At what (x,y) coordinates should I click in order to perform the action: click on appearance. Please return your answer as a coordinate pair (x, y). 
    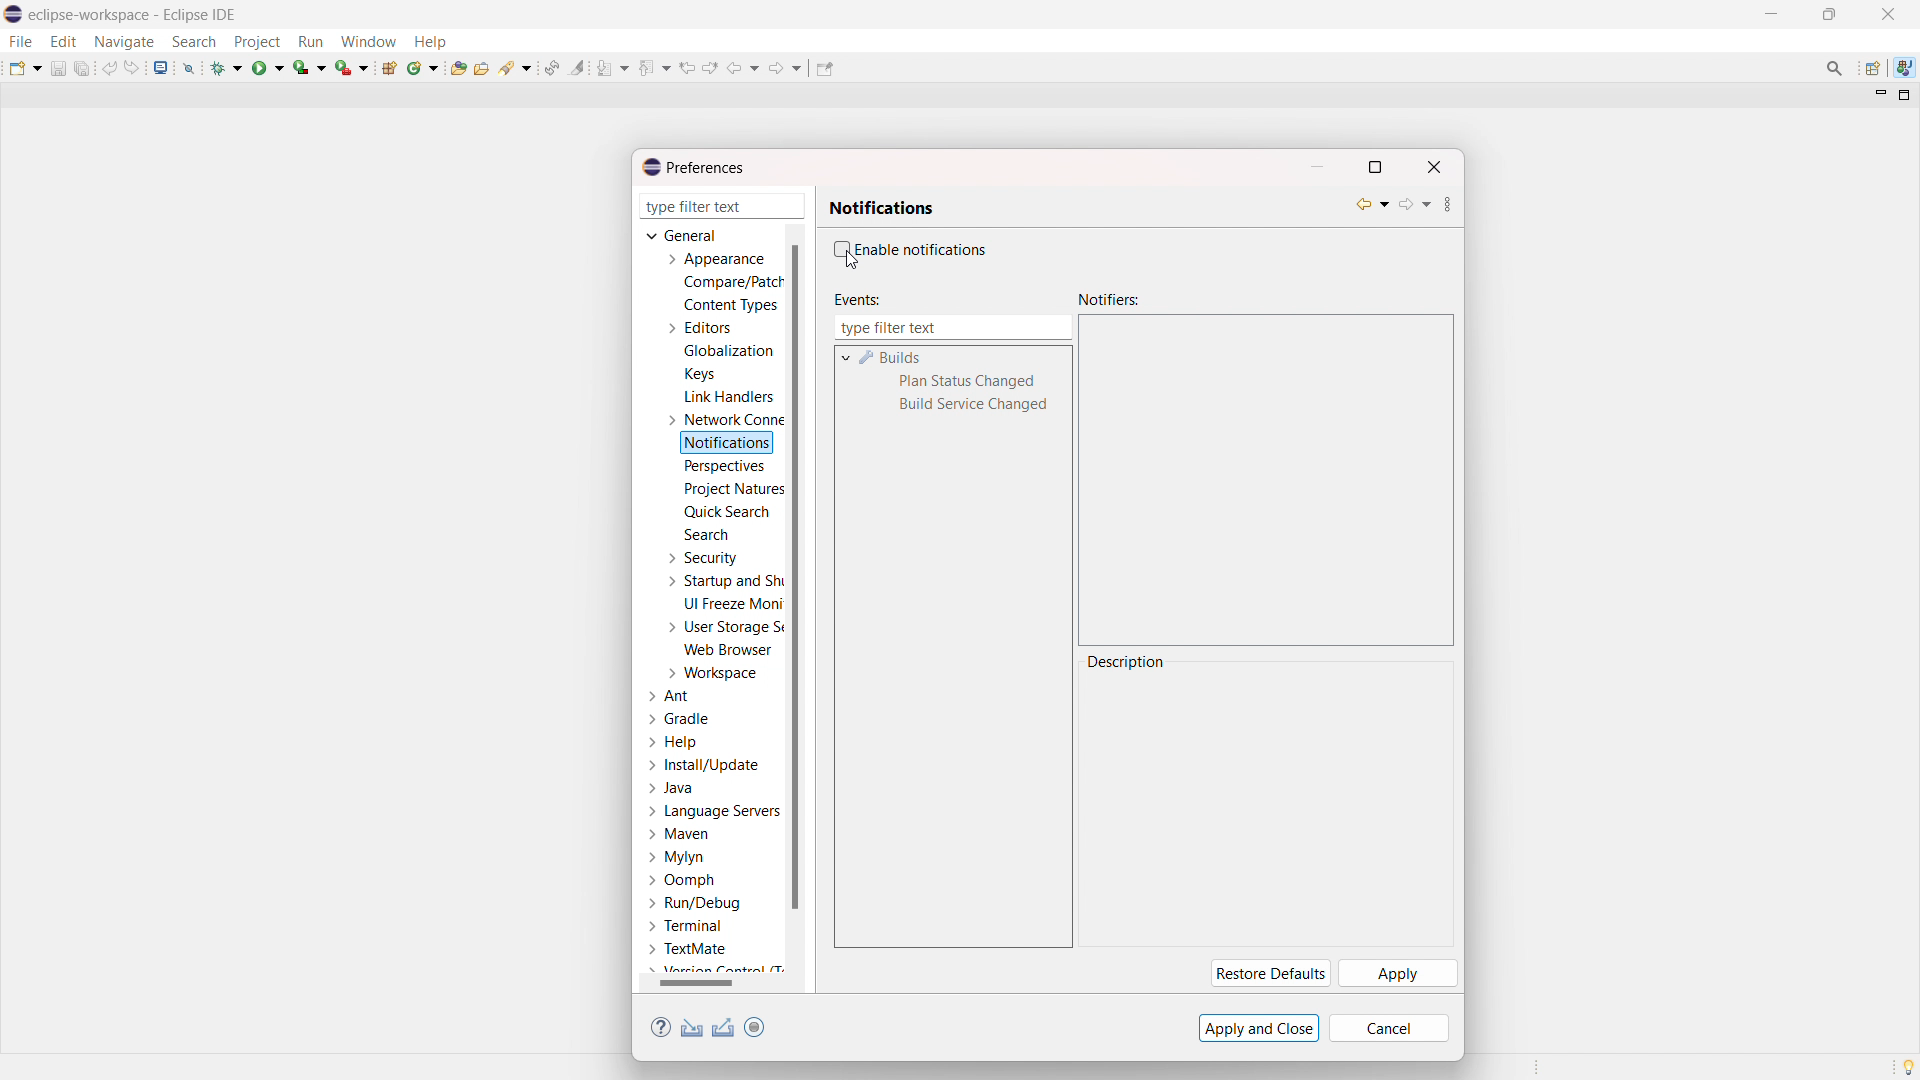
    Looking at the image, I should click on (714, 259).